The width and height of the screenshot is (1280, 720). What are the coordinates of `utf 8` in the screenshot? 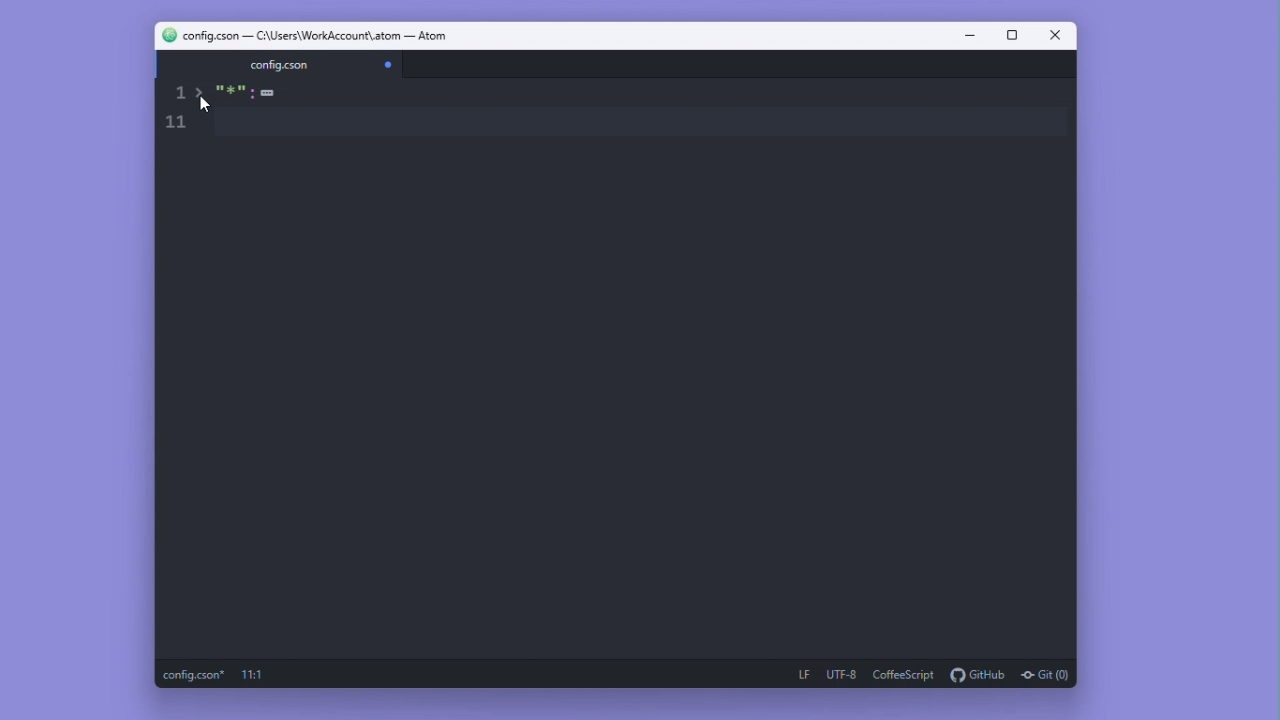 It's located at (842, 671).